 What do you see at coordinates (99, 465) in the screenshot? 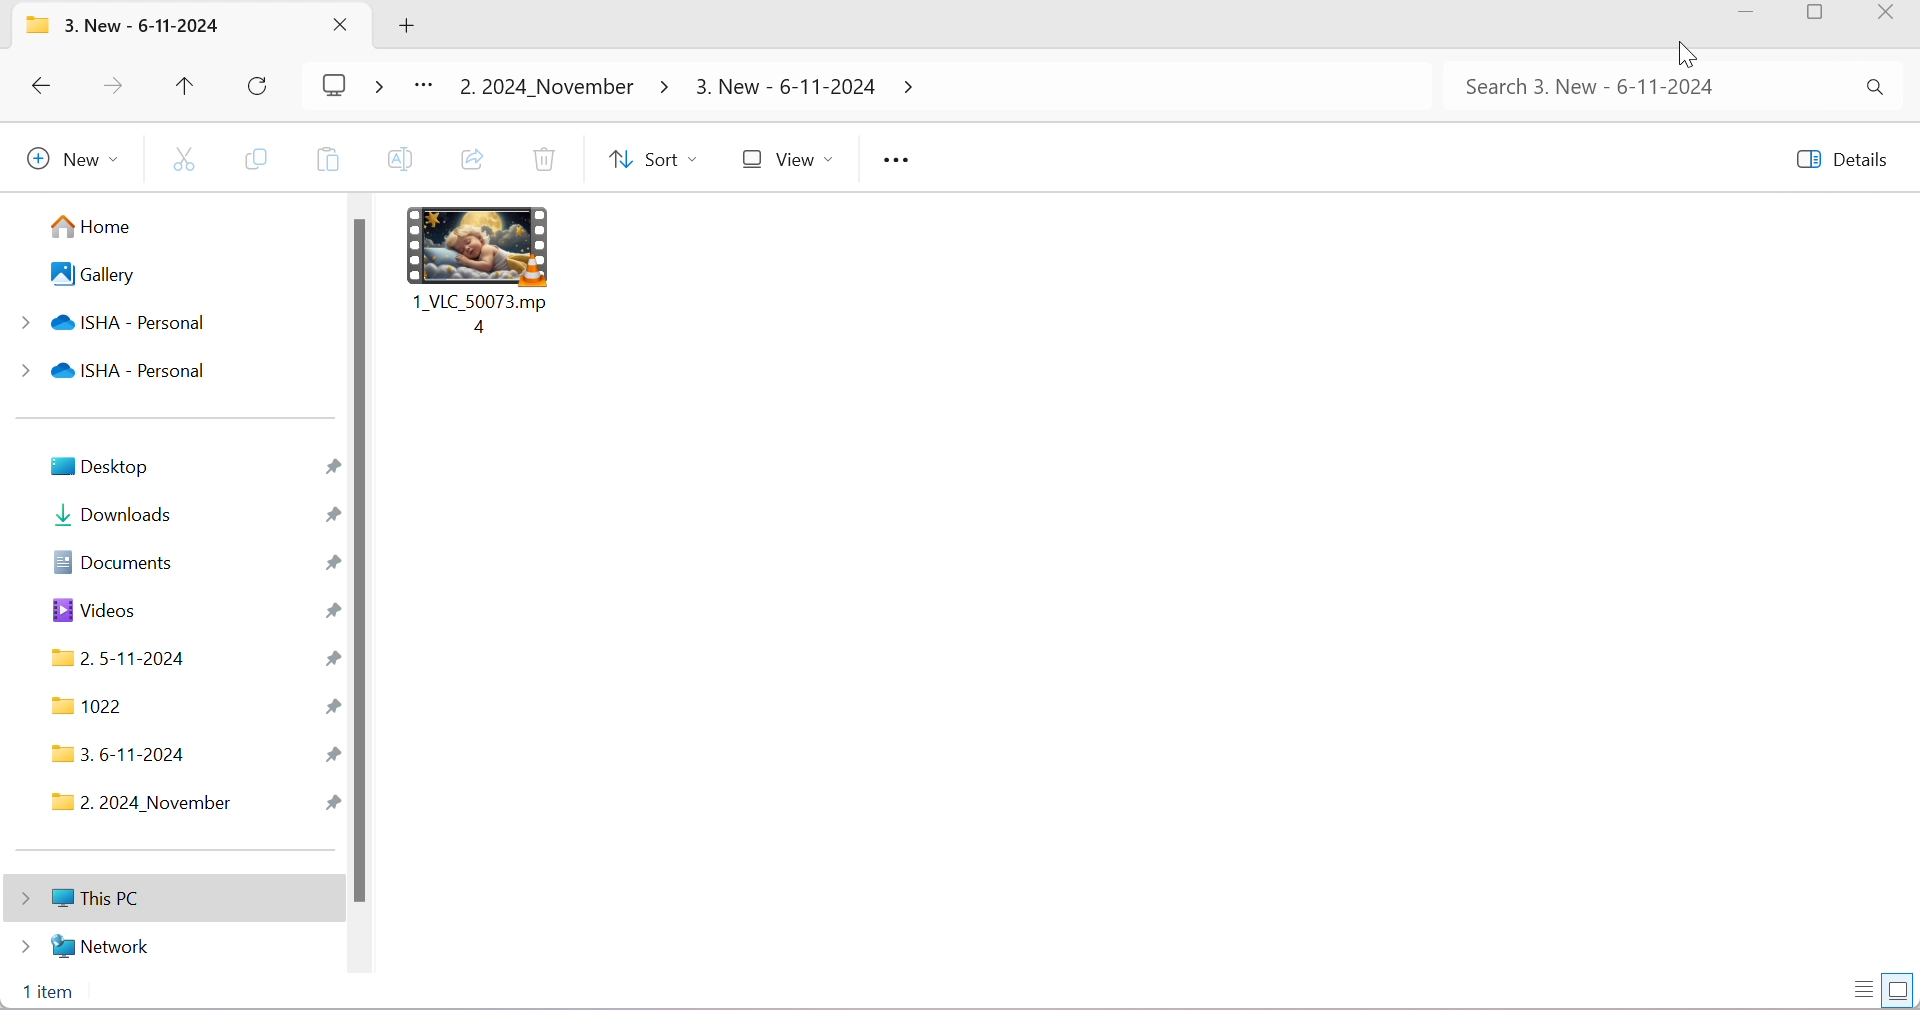
I see `Desktop` at bounding box center [99, 465].